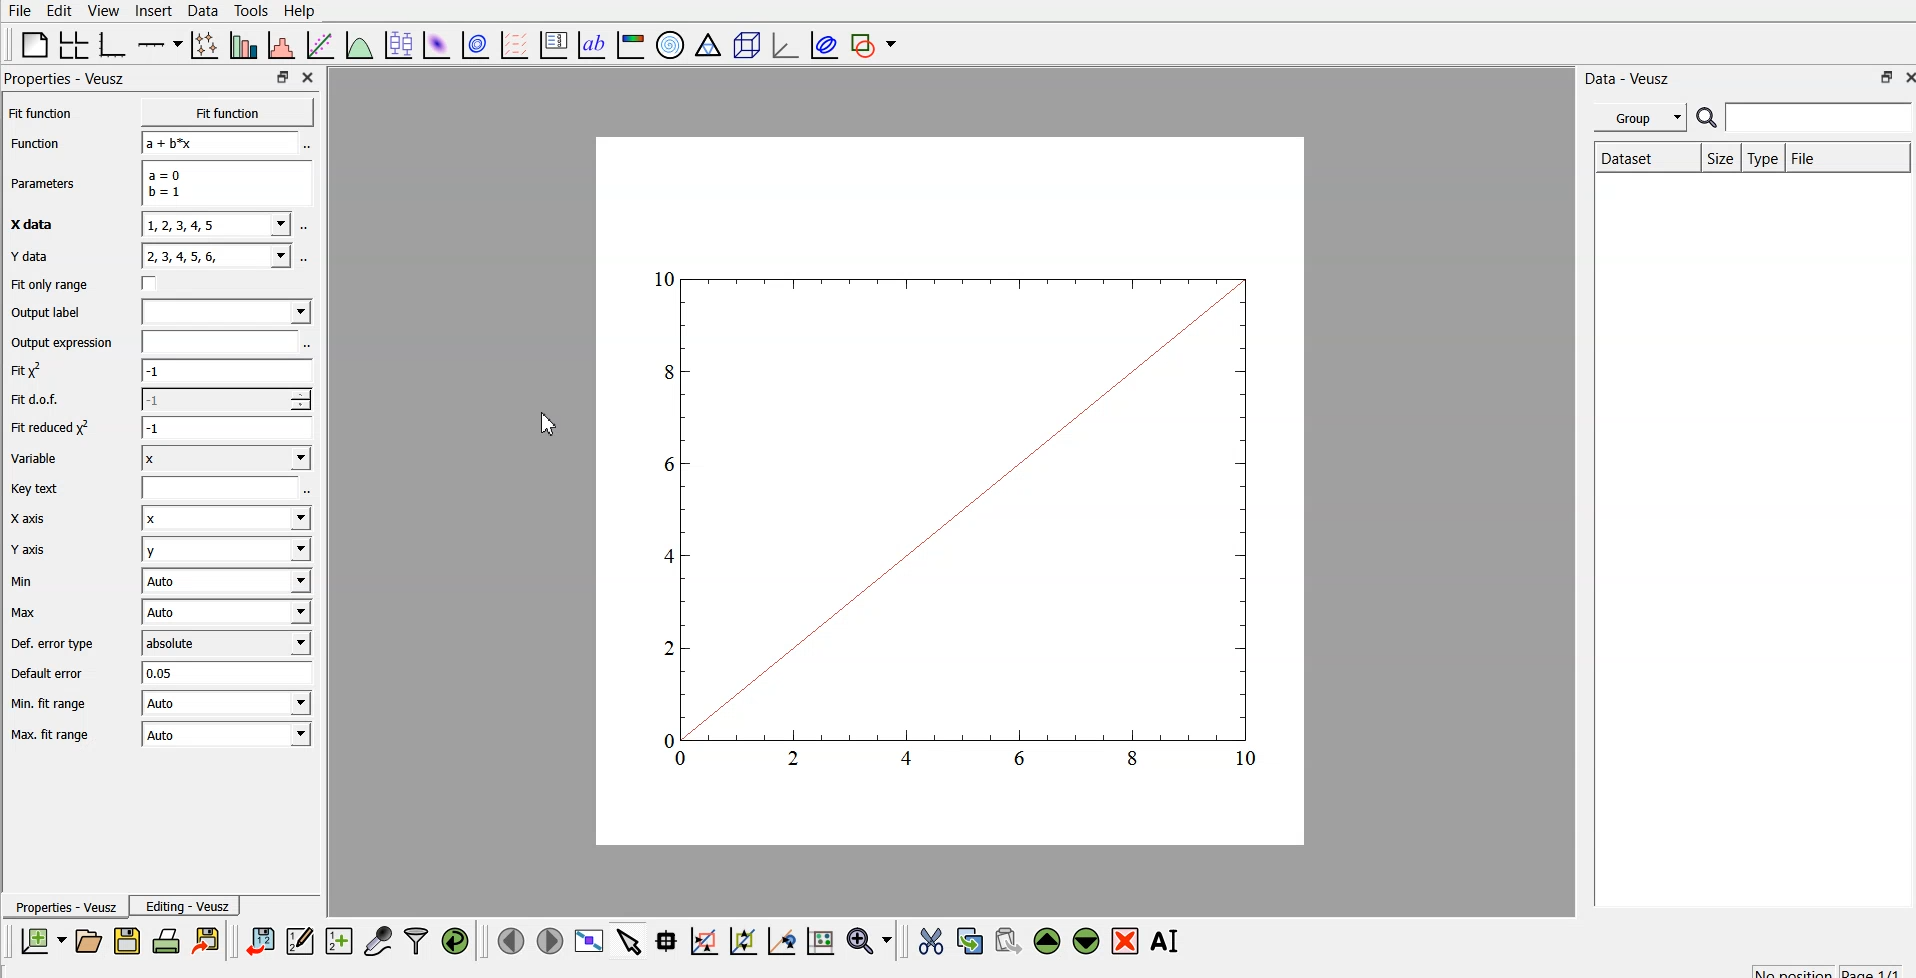  I want to click on next page, so click(549, 943).